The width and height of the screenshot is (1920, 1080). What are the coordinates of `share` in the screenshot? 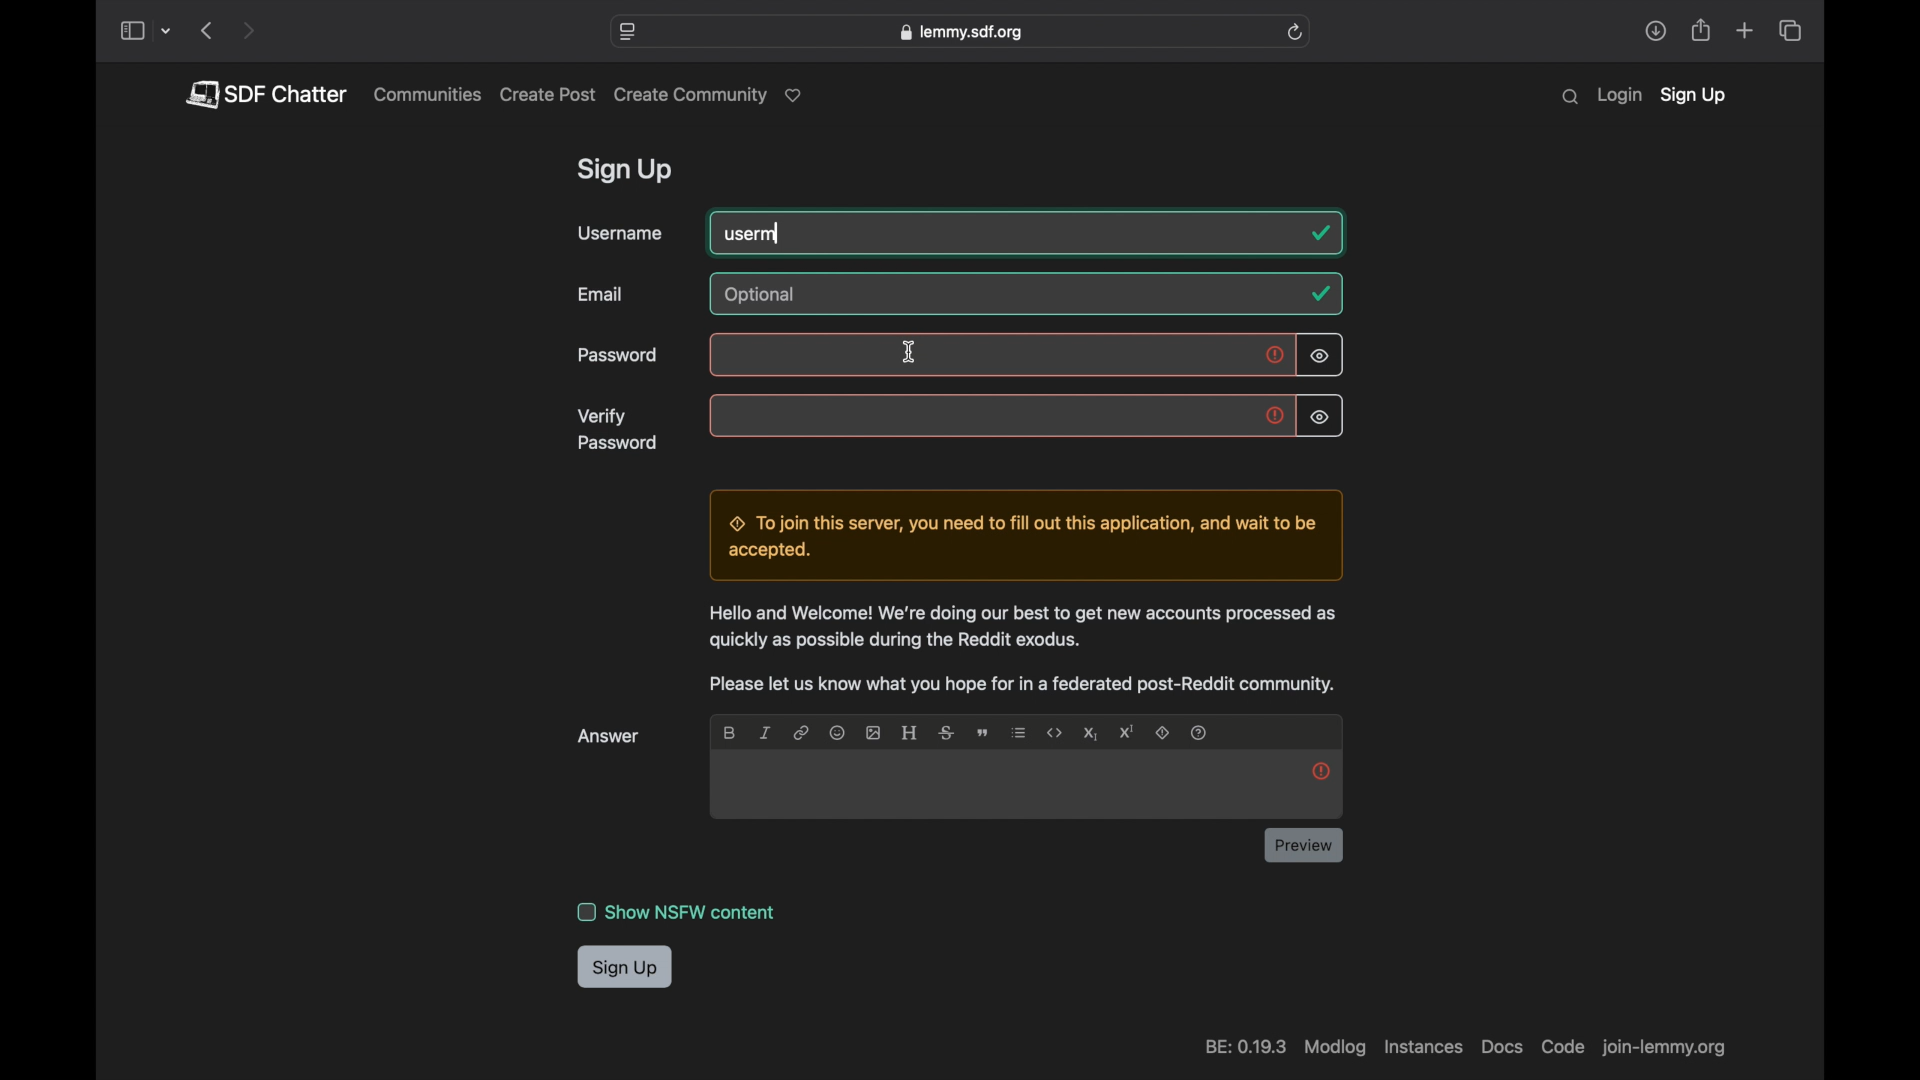 It's located at (1655, 31).